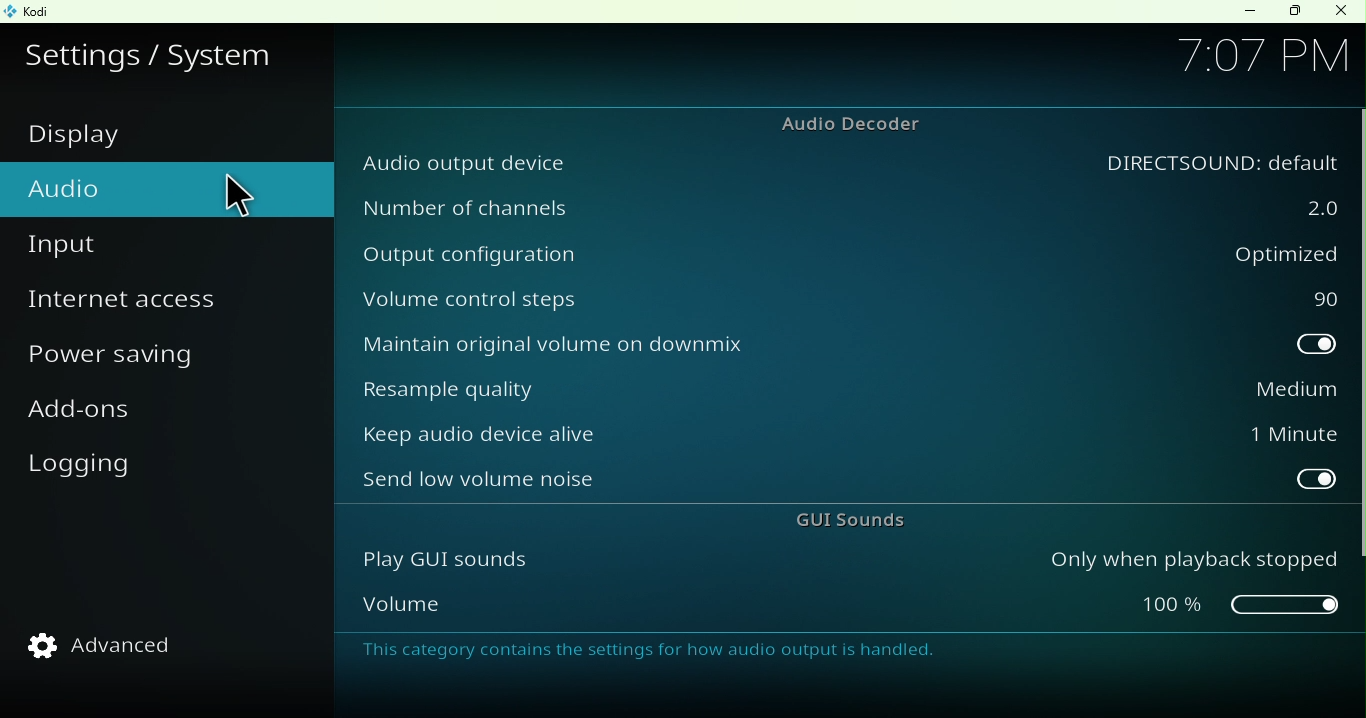  I want to click on Optimized, so click(1220, 254).